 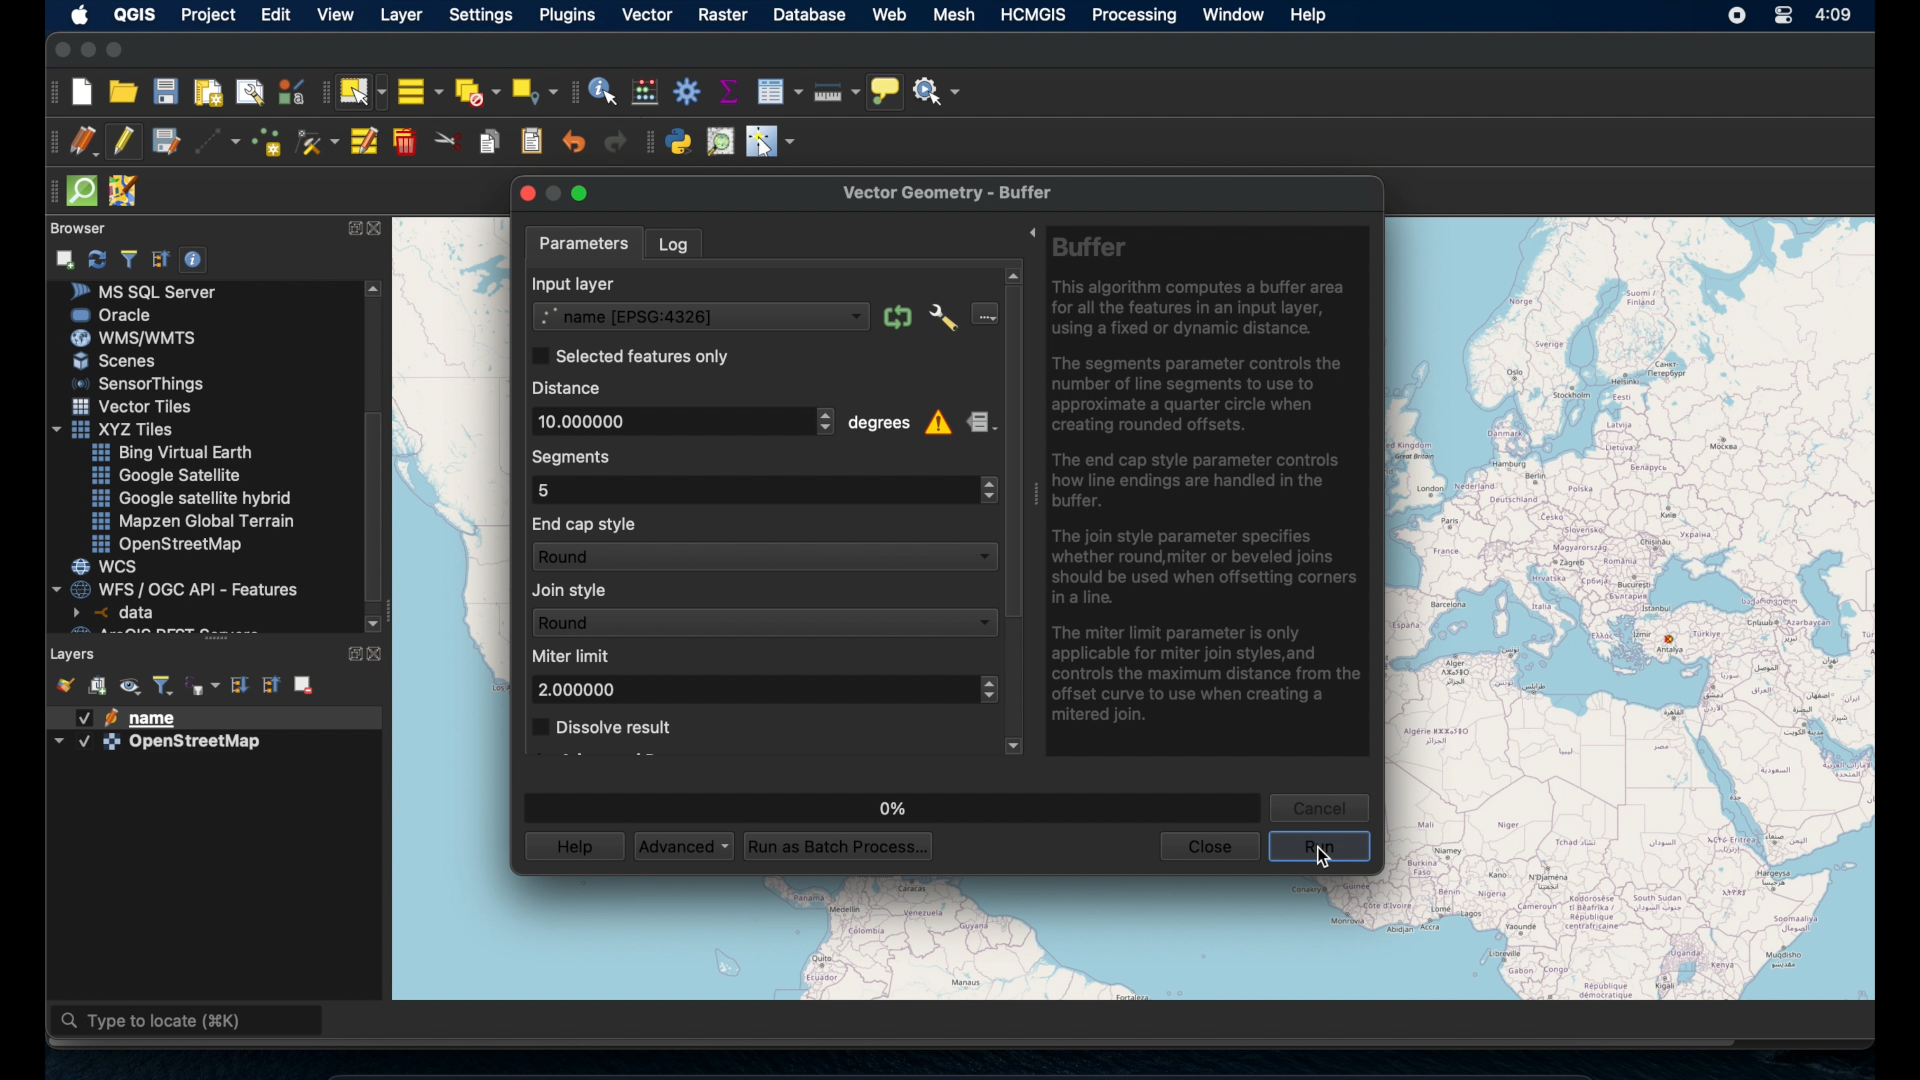 What do you see at coordinates (148, 630) in the screenshot?
I see `hidden text` at bounding box center [148, 630].